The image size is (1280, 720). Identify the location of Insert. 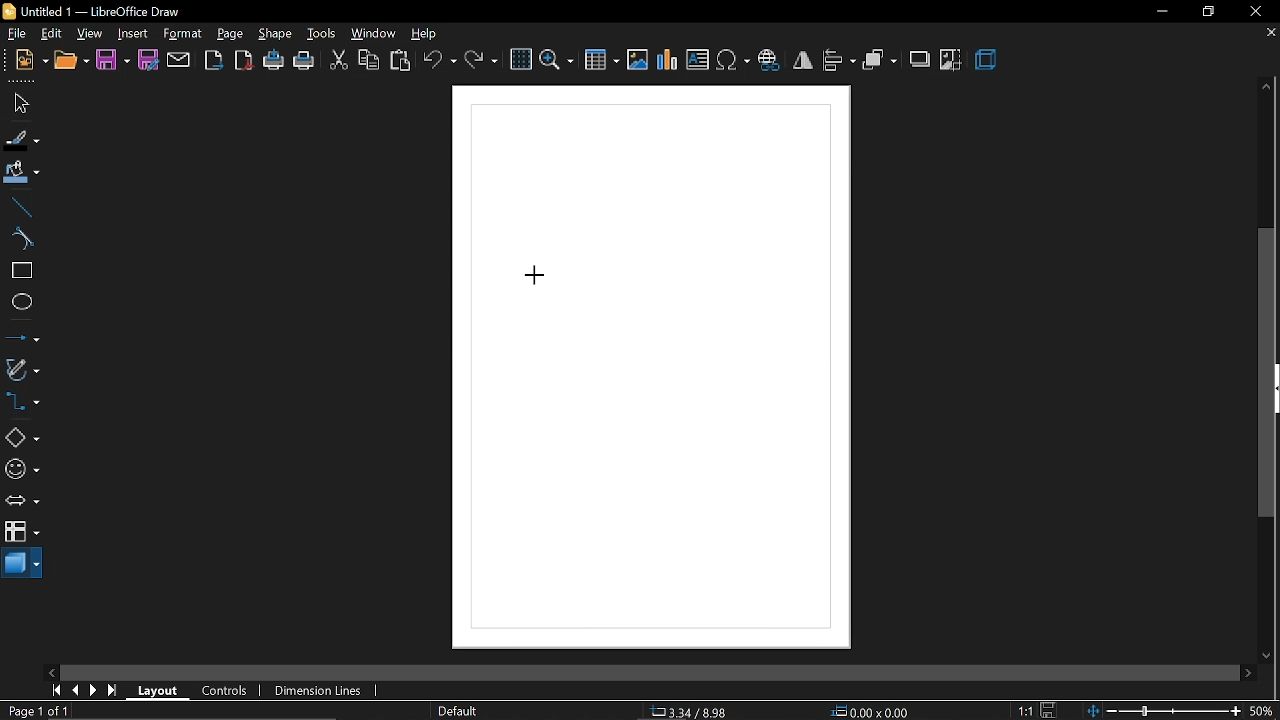
(133, 34).